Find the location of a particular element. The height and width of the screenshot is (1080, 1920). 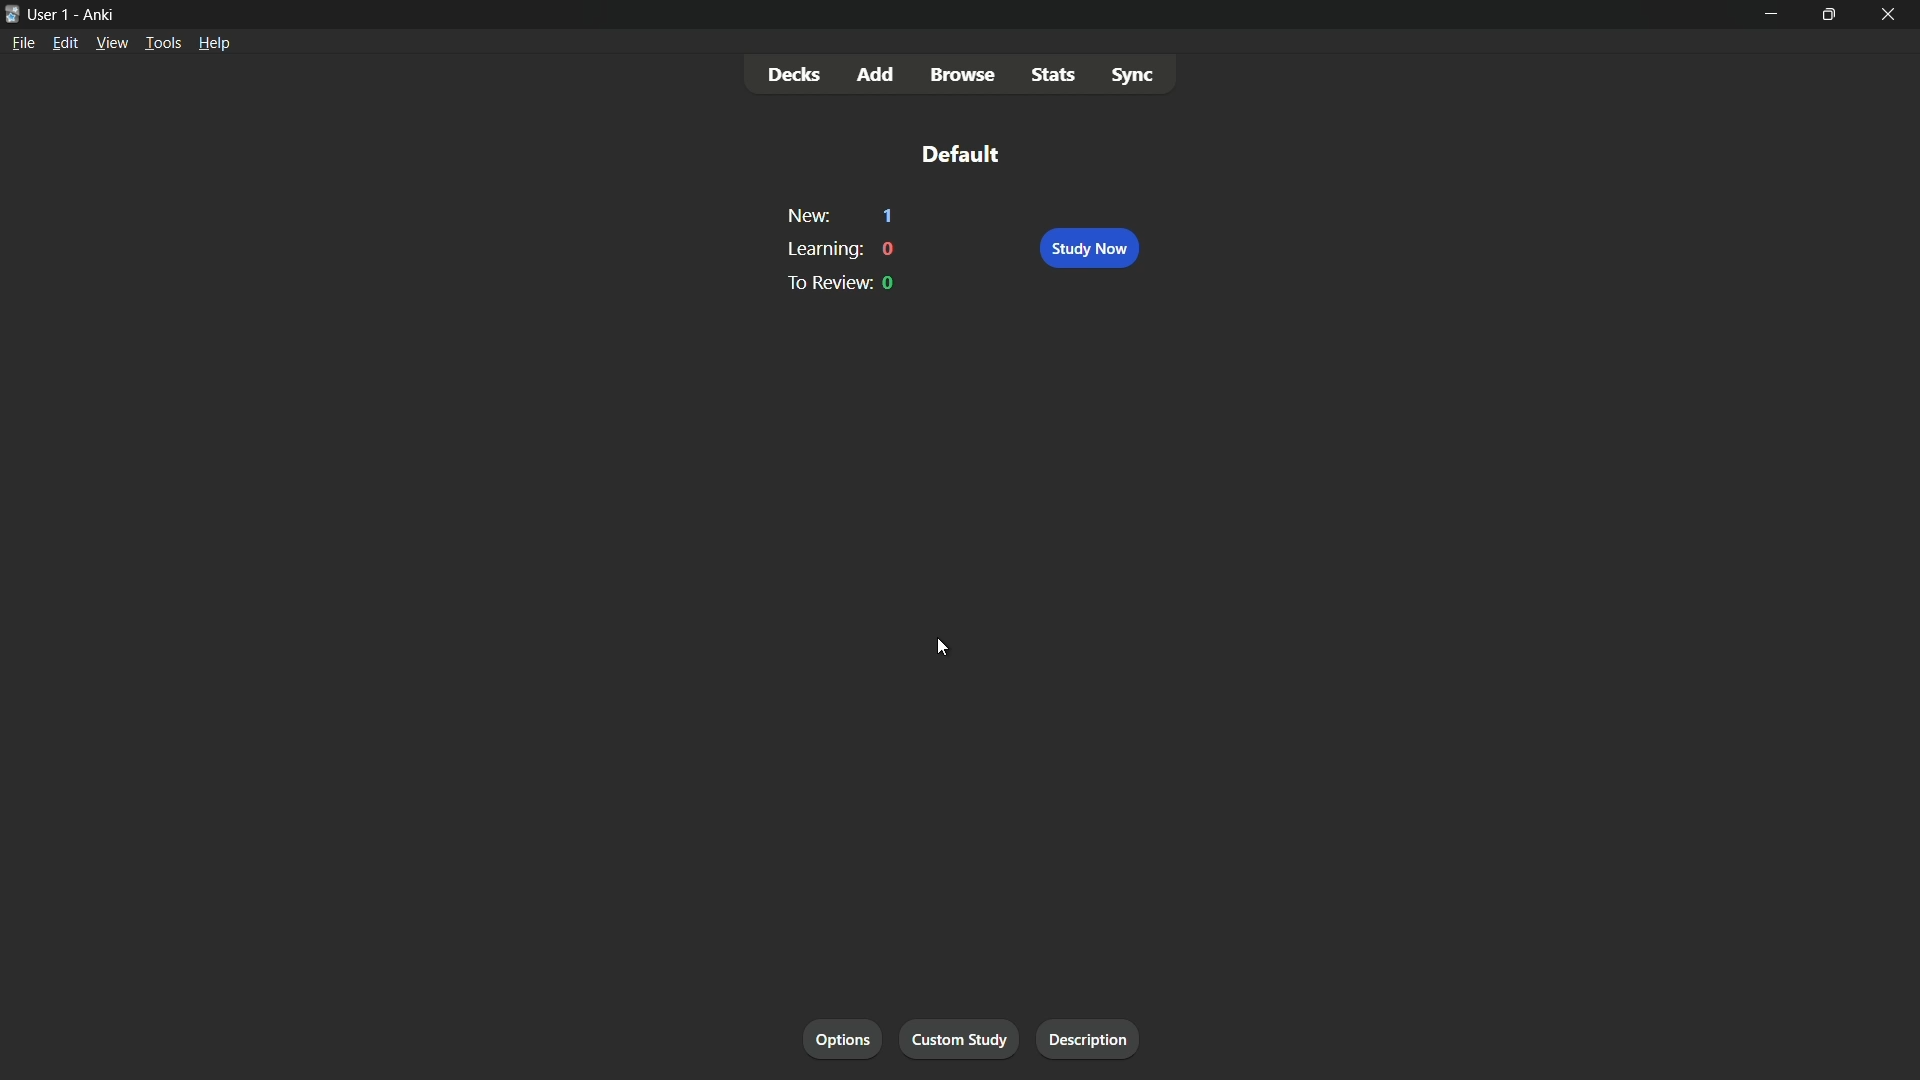

study now is located at coordinates (1090, 249).